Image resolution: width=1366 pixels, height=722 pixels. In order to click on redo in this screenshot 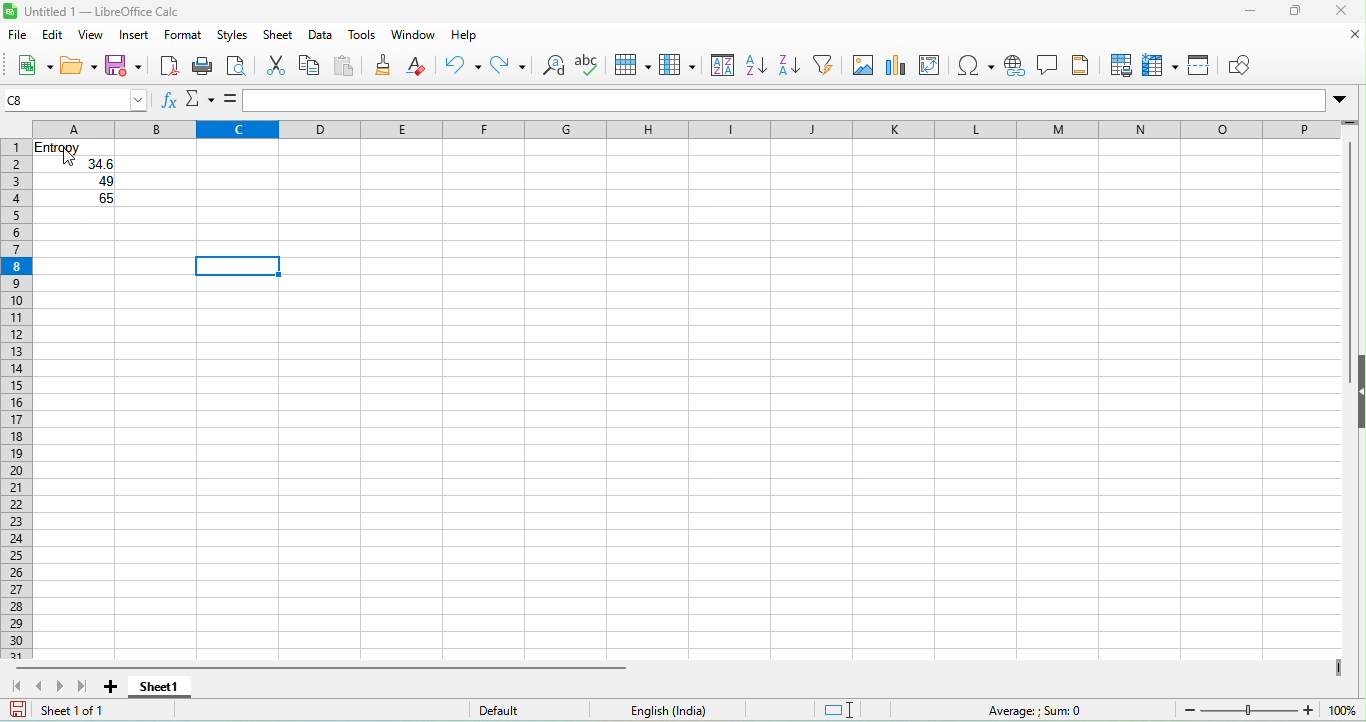, I will do `click(508, 69)`.